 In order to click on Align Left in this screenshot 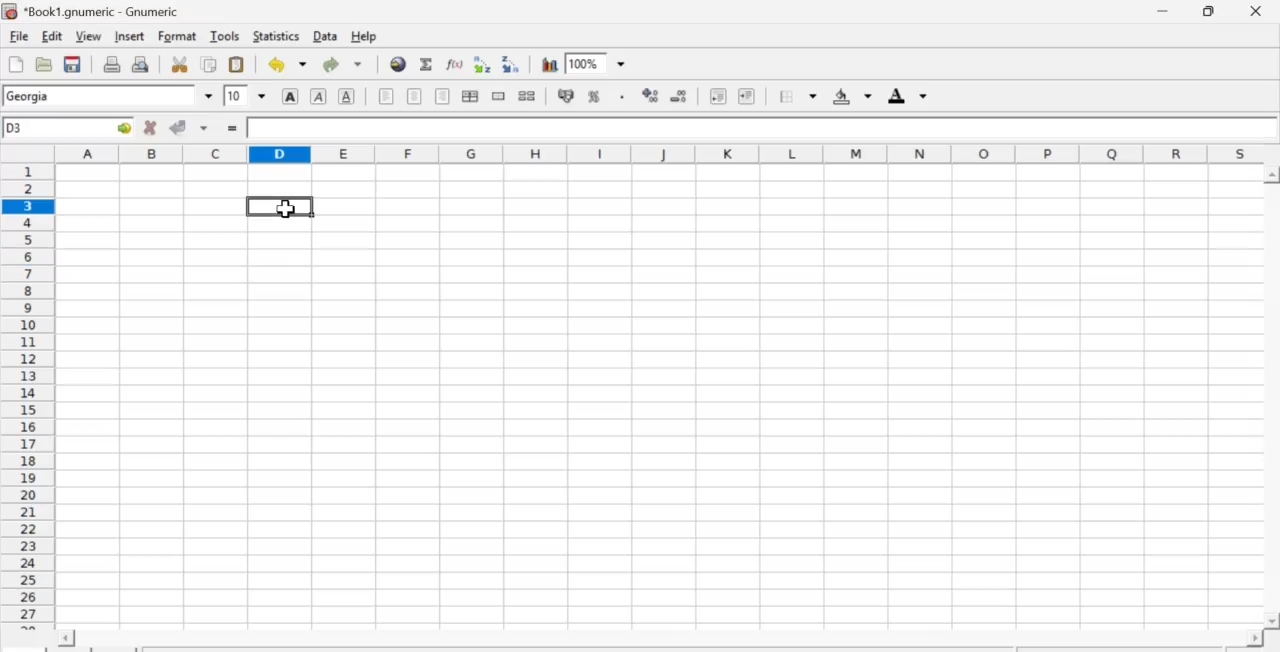, I will do `click(384, 97)`.